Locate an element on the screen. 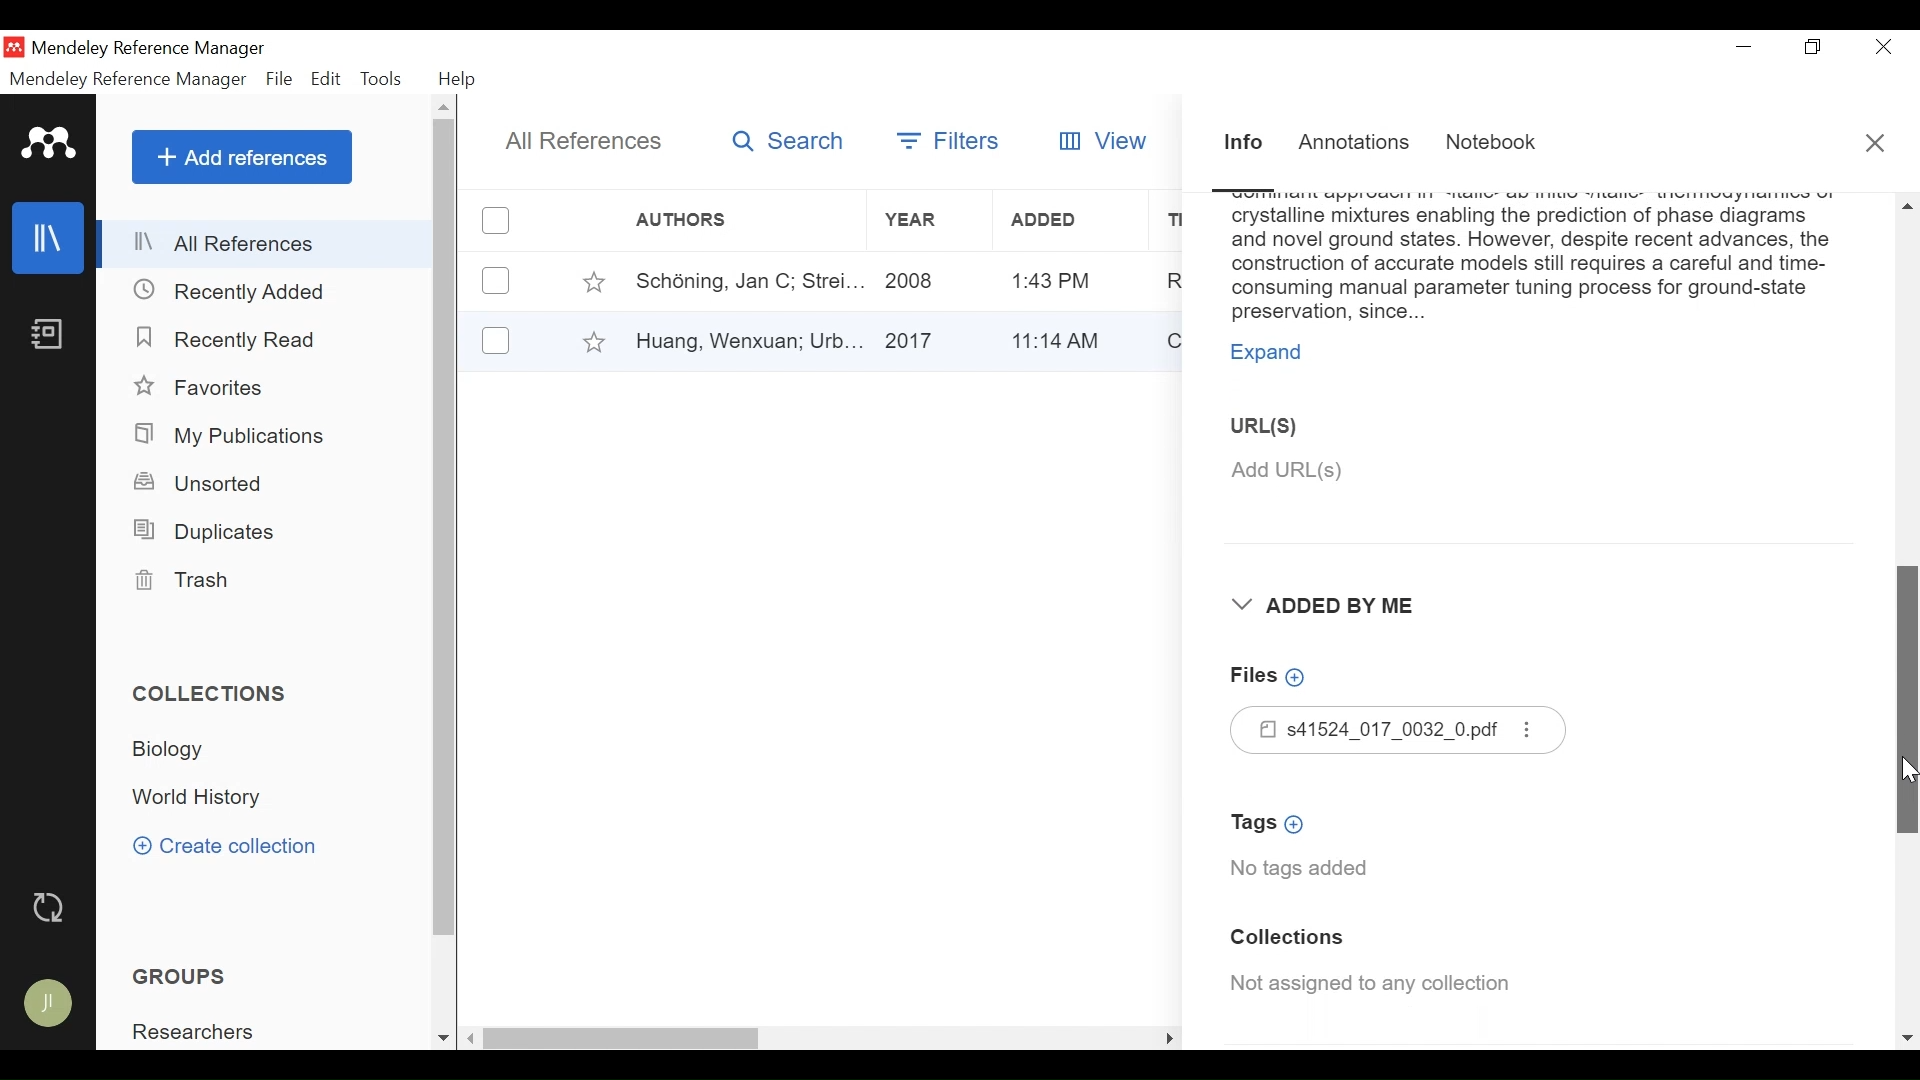  Add References is located at coordinates (242, 157).